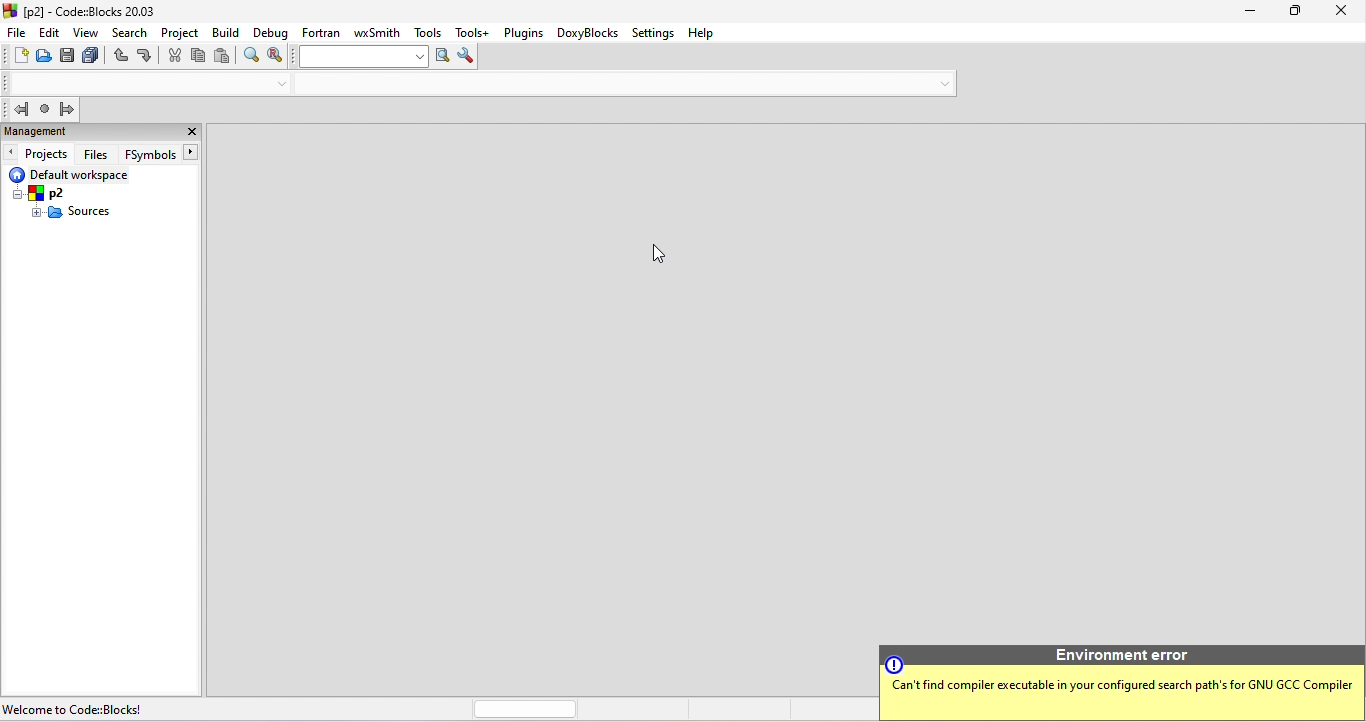 This screenshot has height=722, width=1366. I want to click on projects, so click(39, 154).